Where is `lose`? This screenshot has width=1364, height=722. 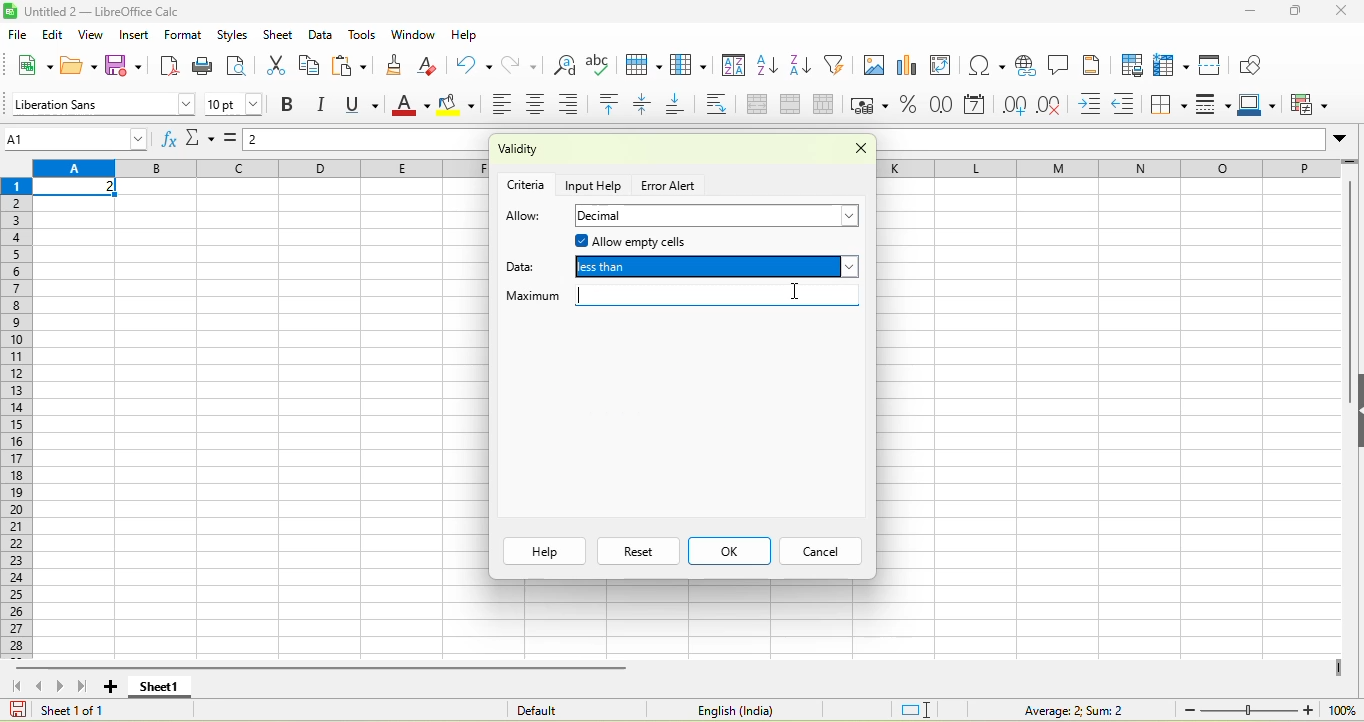
lose is located at coordinates (854, 151).